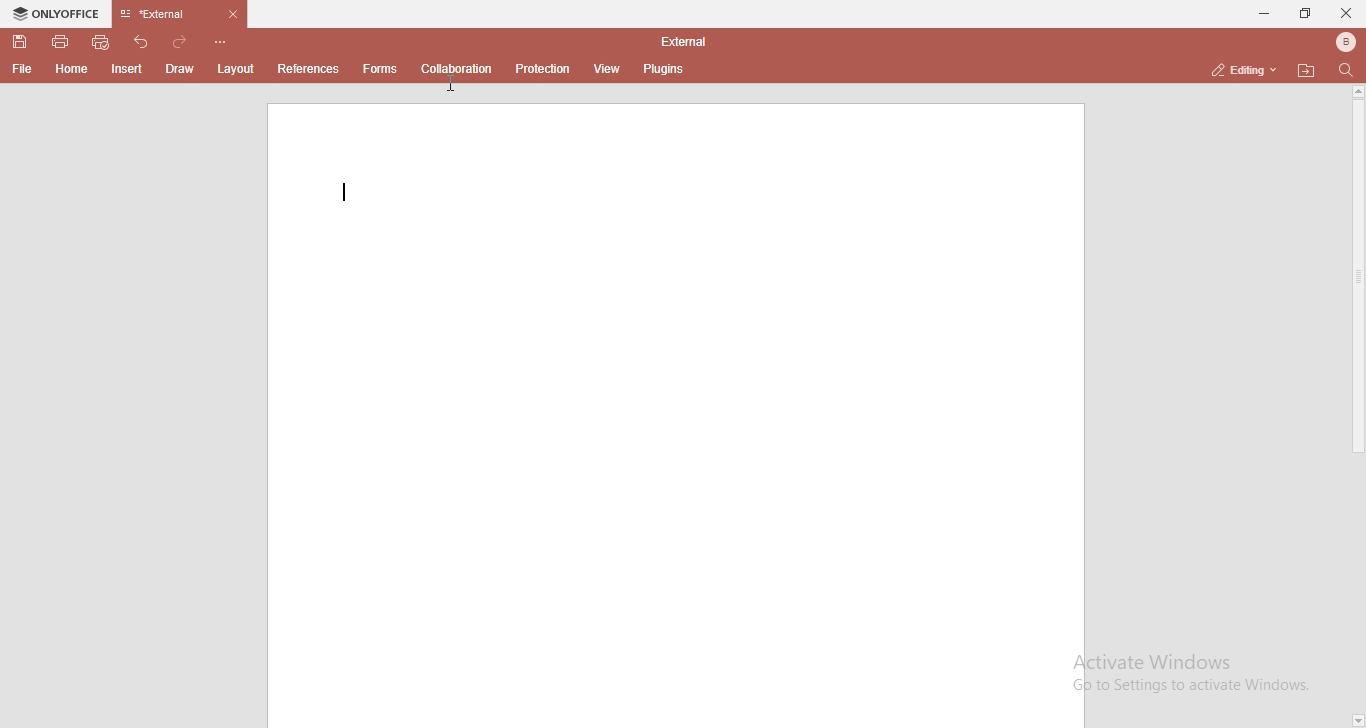 The height and width of the screenshot is (728, 1366). Describe the element at coordinates (26, 71) in the screenshot. I see `file` at that location.